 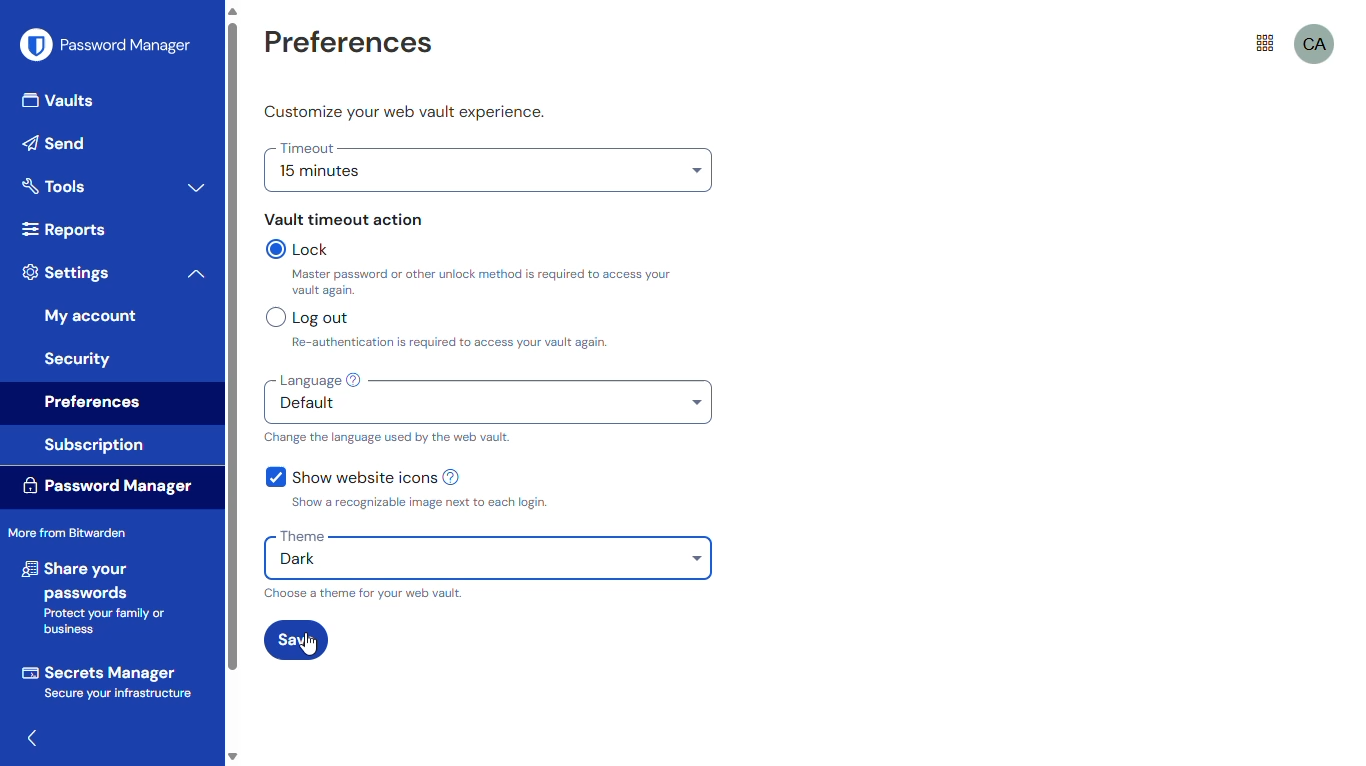 What do you see at coordinates (456, 477) in the screenshot?
I see `learn more about website icons` at bounding box center [456, 477].